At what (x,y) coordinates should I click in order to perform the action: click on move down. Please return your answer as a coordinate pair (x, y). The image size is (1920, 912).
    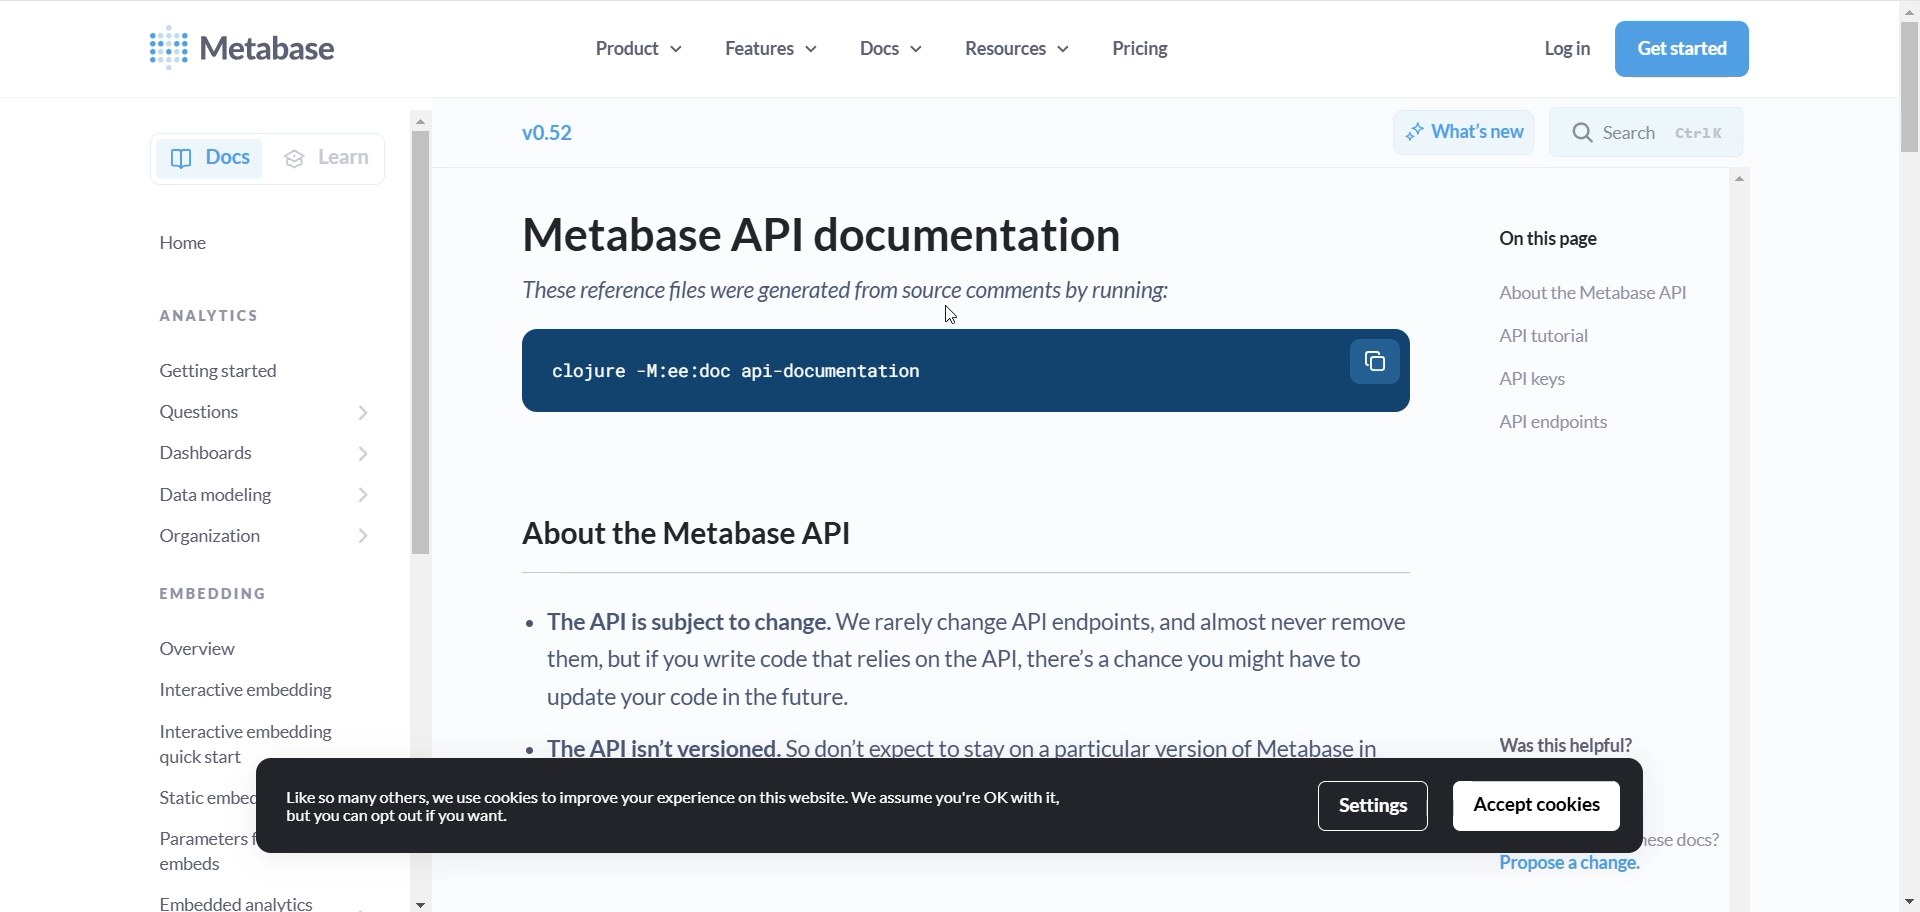
    Looking at the image, I should click on (1908, 902).